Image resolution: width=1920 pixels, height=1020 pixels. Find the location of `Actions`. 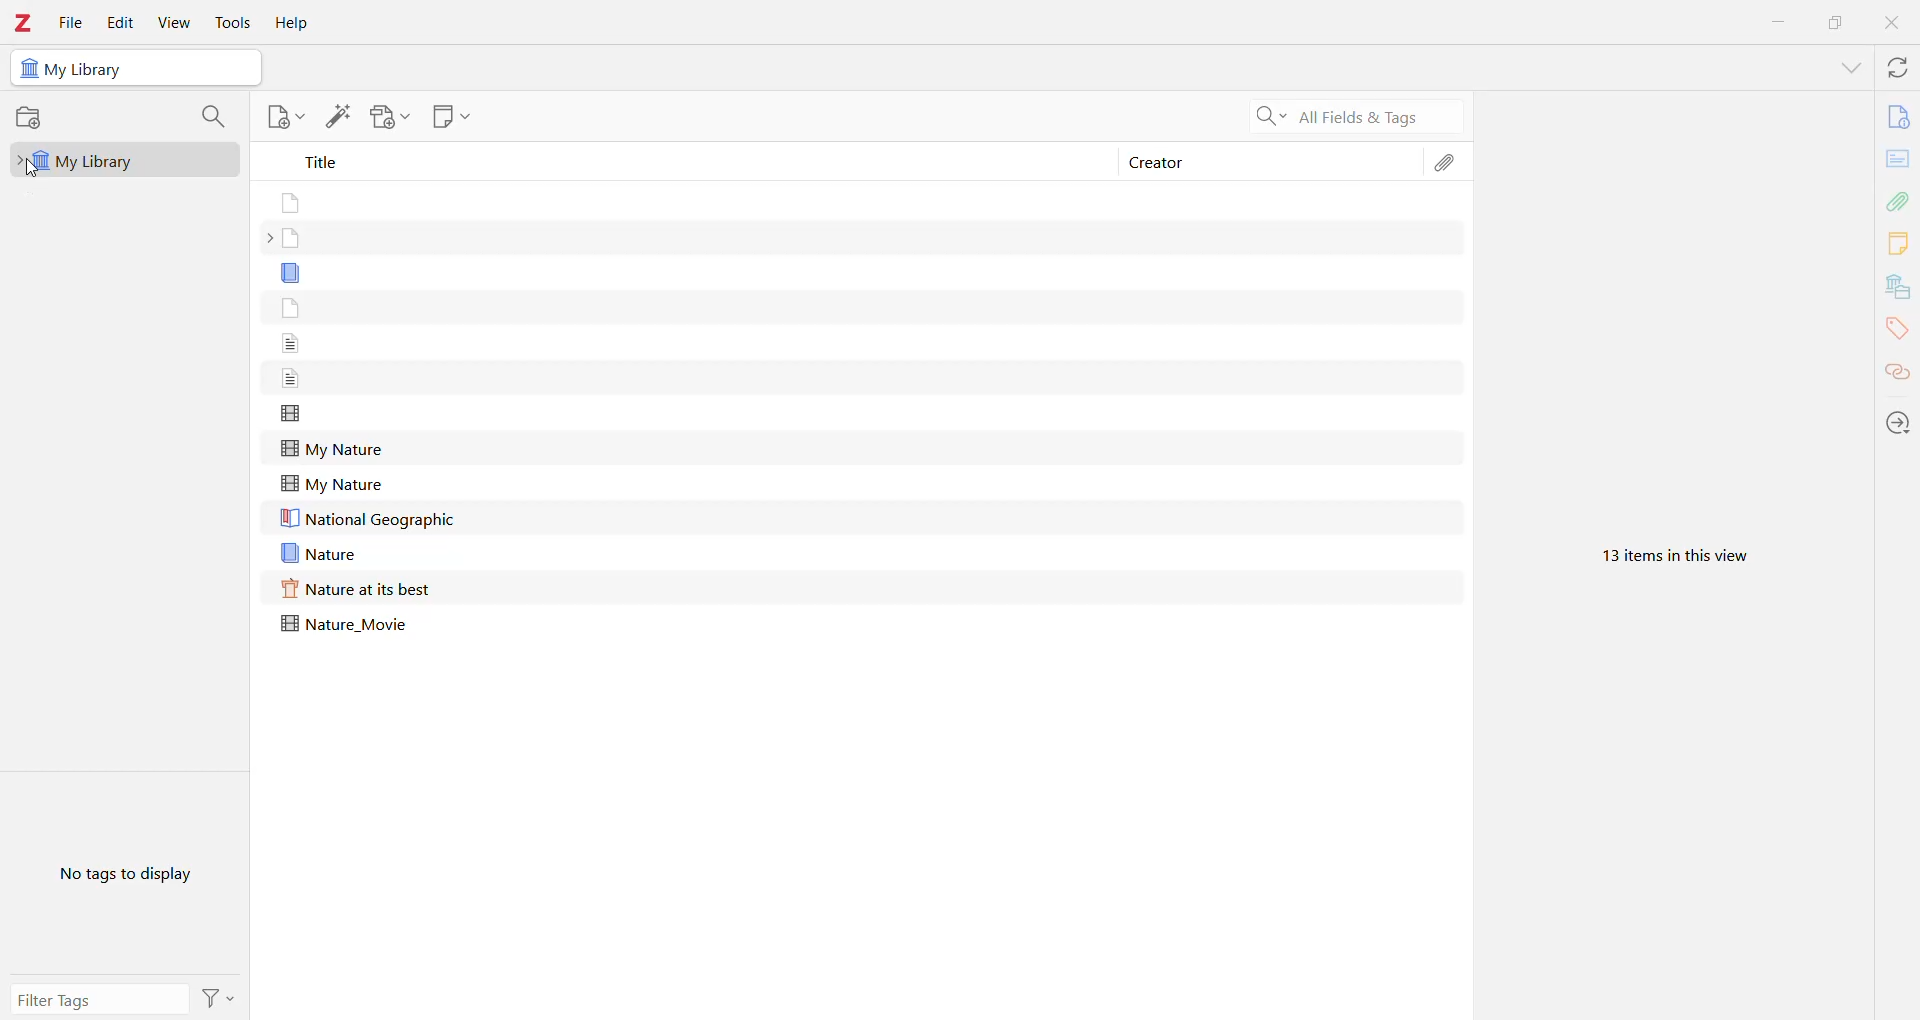

Actions is located at coordinates (221, 997).